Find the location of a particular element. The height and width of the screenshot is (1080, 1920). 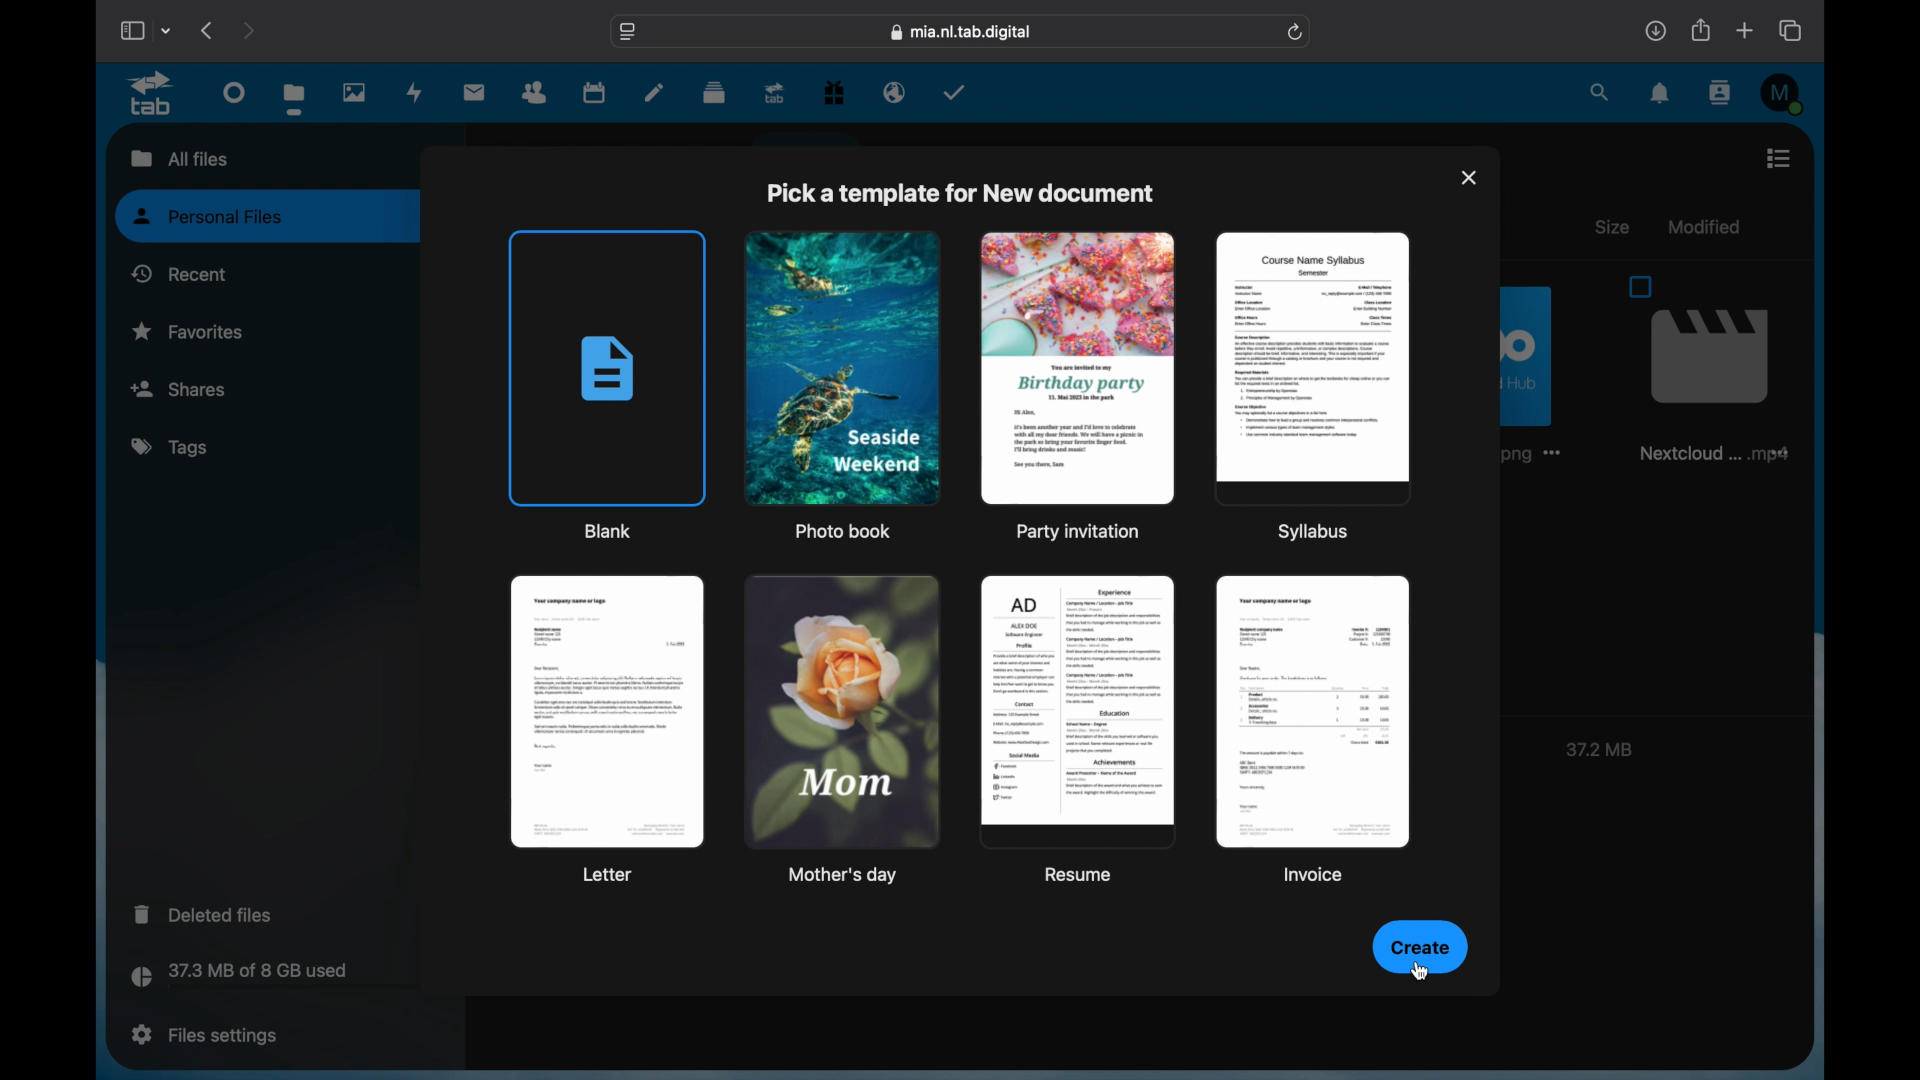

party invitation is located at coordinates (1076, 386).